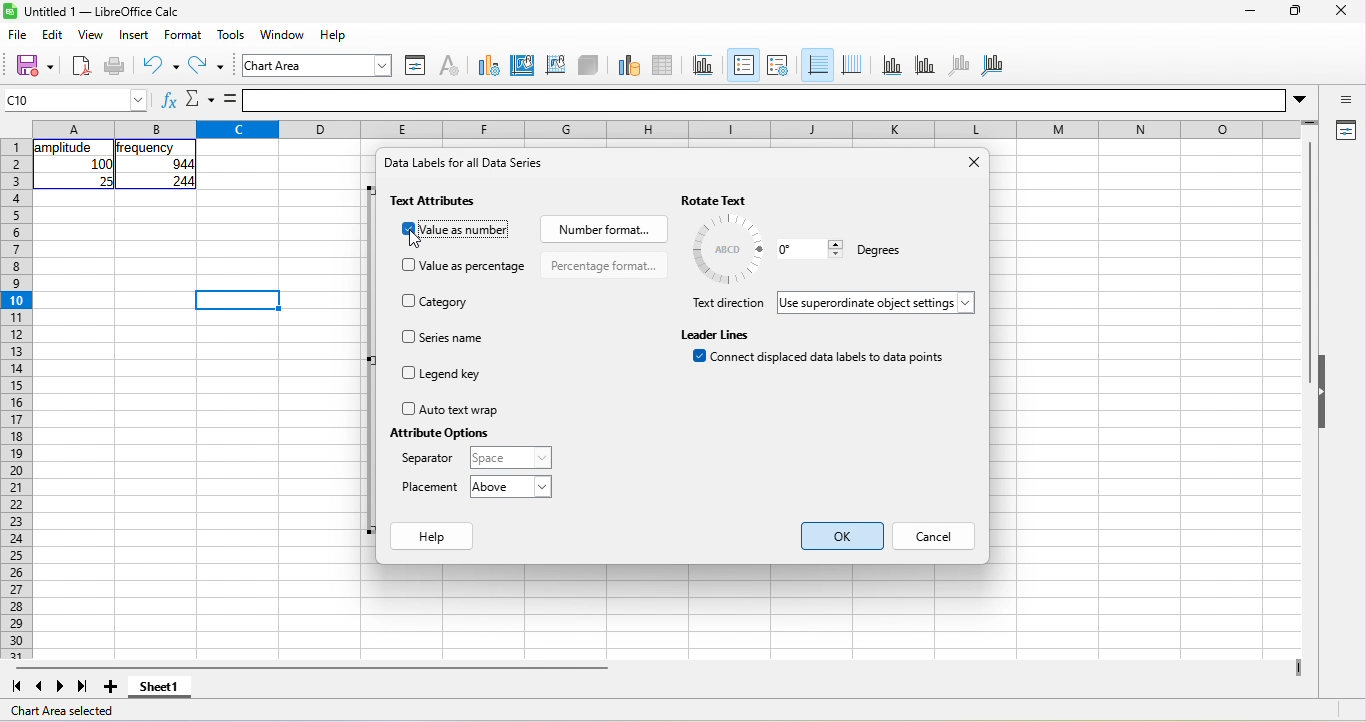 The height and width of the screenshot is (722, 1366). I want to click on percentage format, so click(604, 265).